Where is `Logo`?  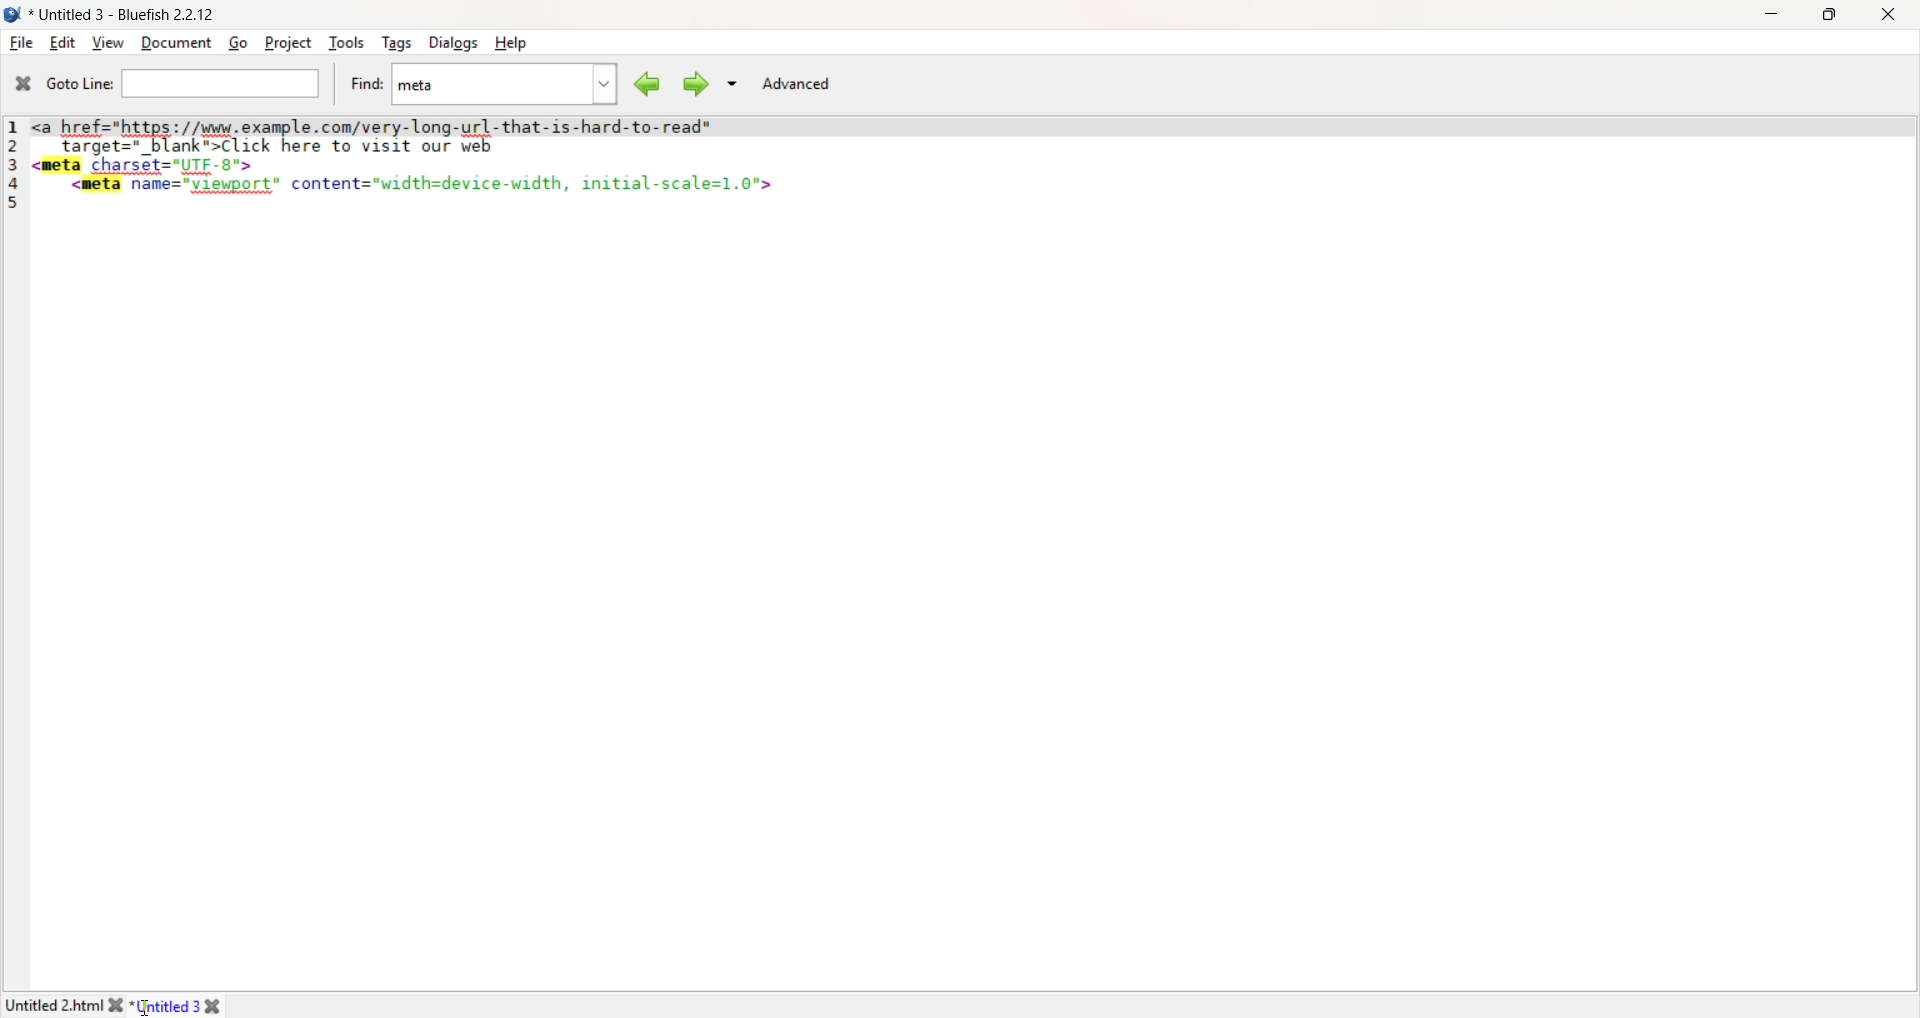 Logo is located at coordinates (13, 15).